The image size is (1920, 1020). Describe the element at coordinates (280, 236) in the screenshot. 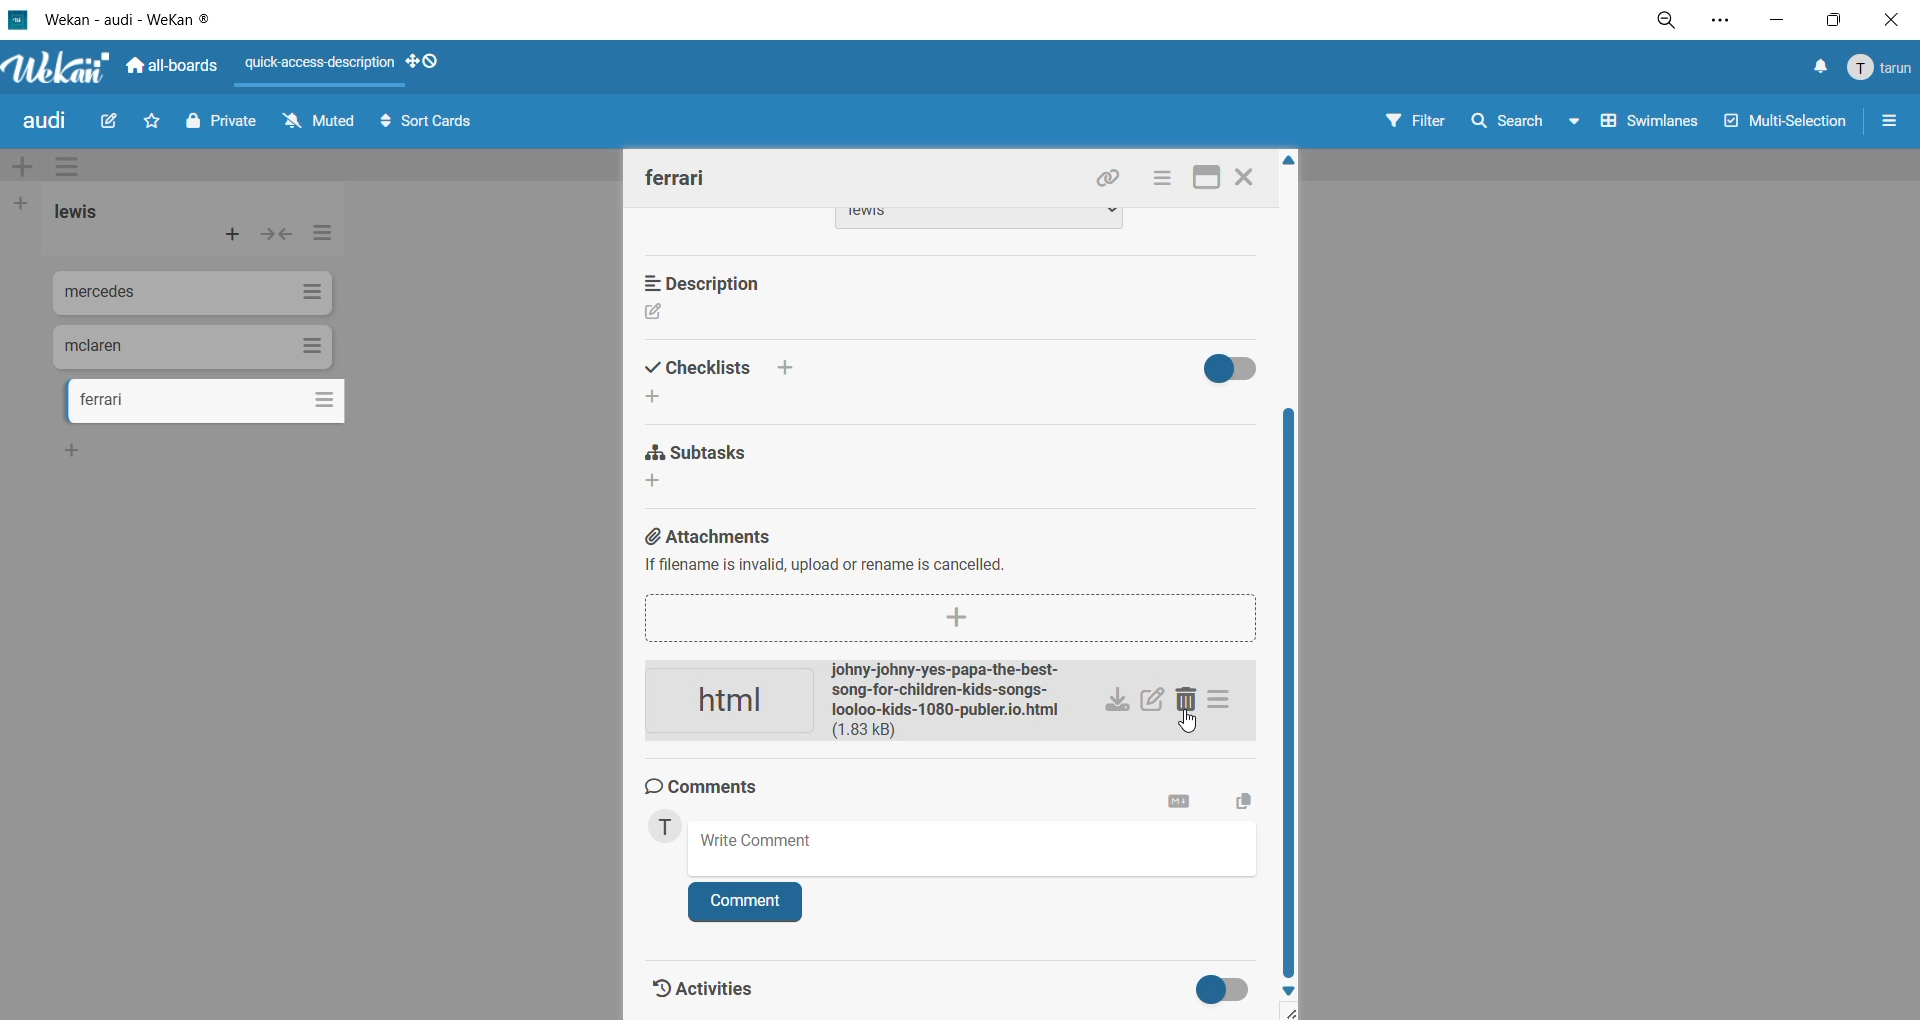

I see `collapse` at that location.